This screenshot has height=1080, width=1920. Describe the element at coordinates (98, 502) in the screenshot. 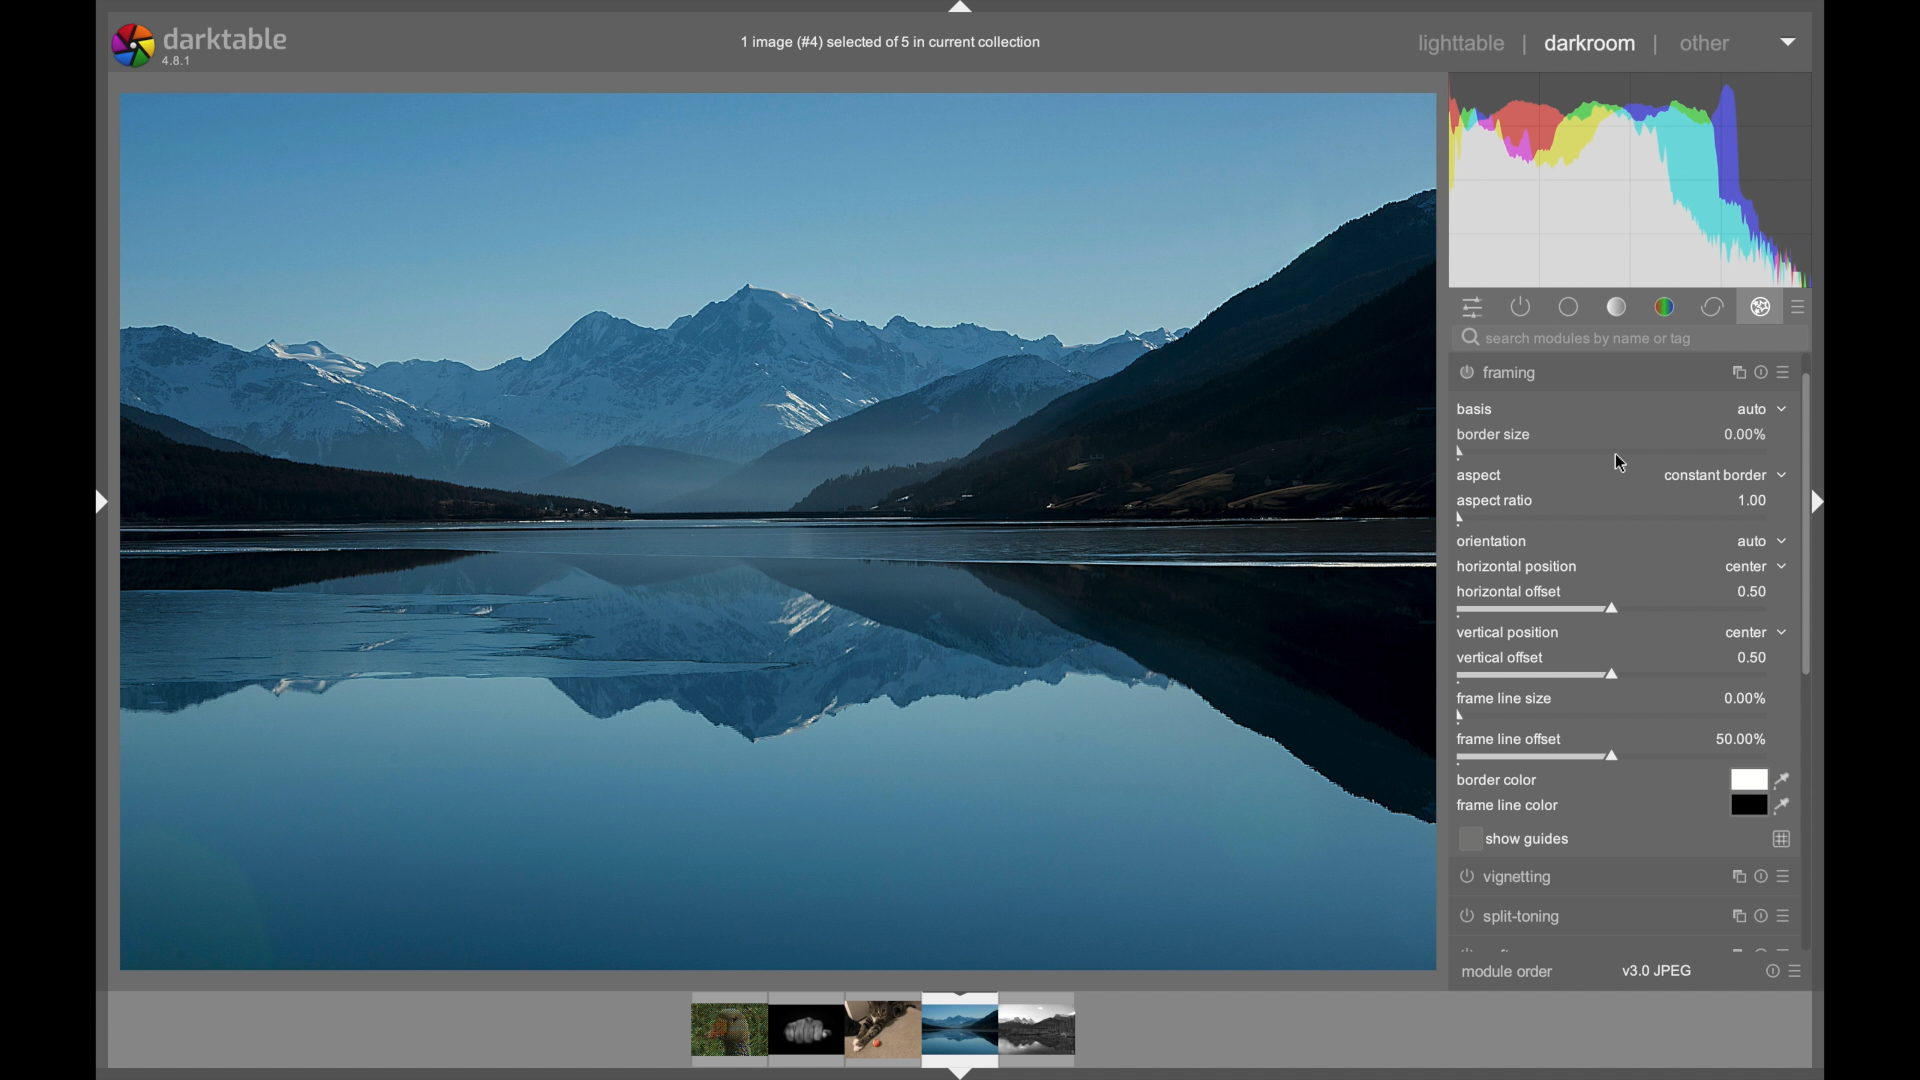

I see `drag handle` at that location.